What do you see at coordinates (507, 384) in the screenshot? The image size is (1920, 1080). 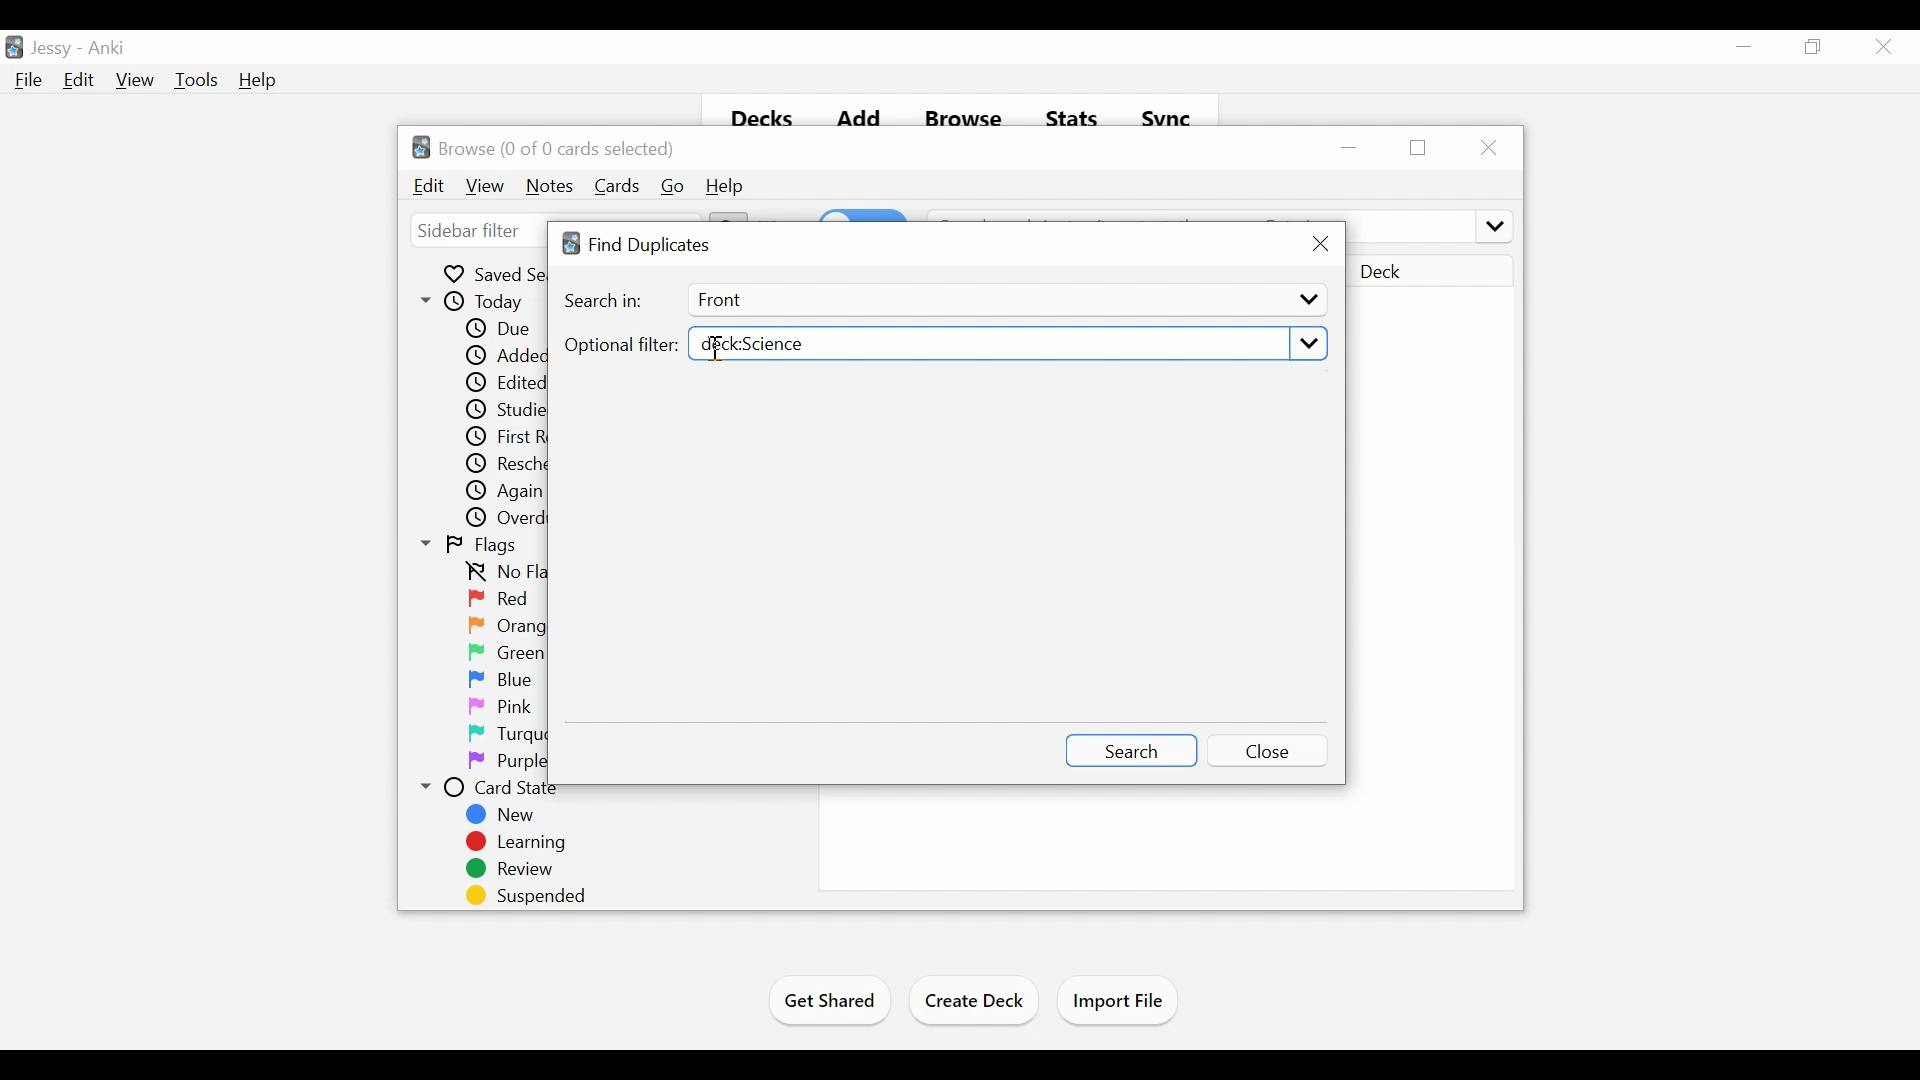 I see `Edited` at bounding box center [507, 384].